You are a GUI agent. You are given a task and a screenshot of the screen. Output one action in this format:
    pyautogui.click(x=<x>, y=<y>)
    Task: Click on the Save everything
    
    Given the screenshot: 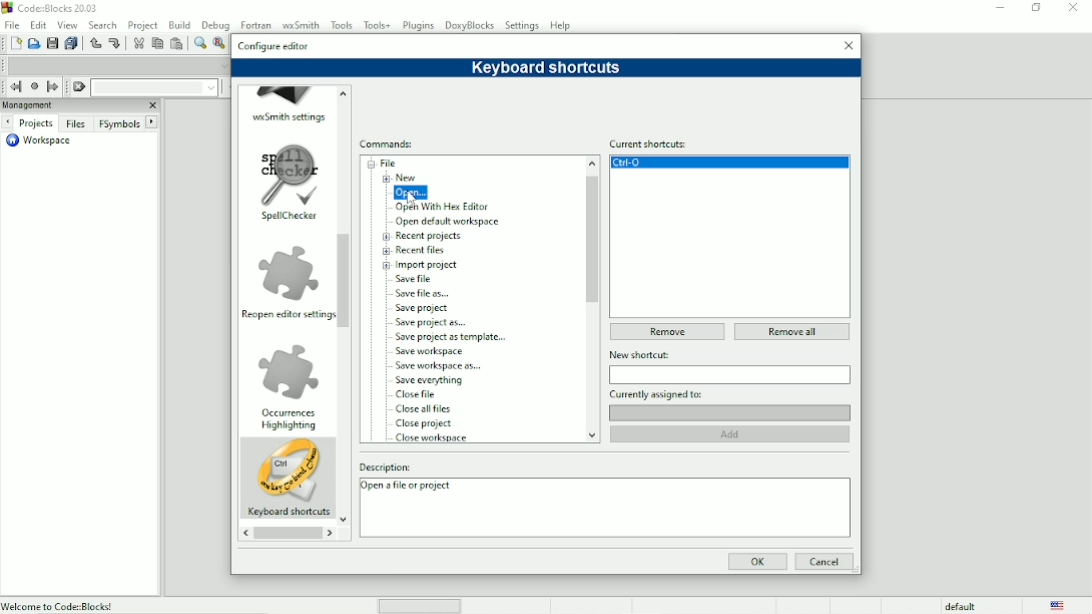 What is the action you would take?
    pyautogui.click(x=430, y=381)
    